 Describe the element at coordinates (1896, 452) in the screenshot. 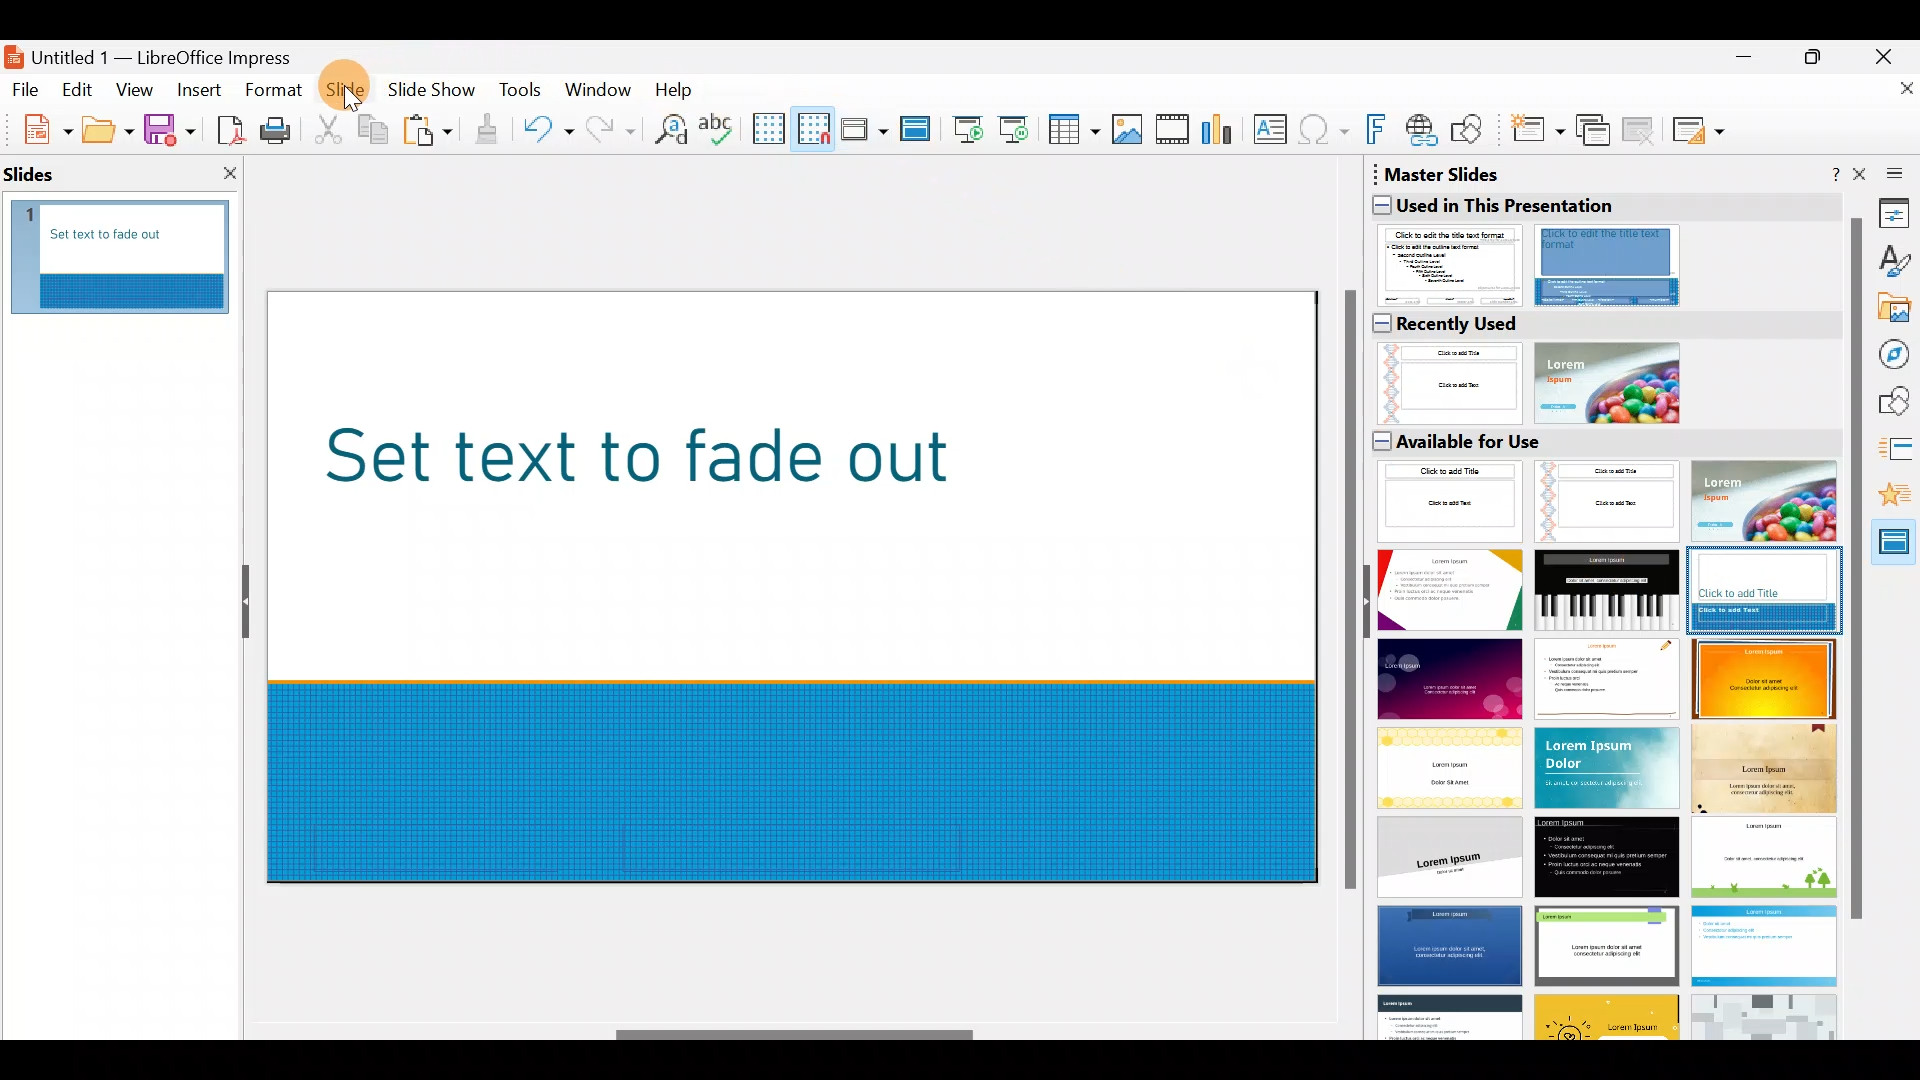

I see `Slide transition` at that location.